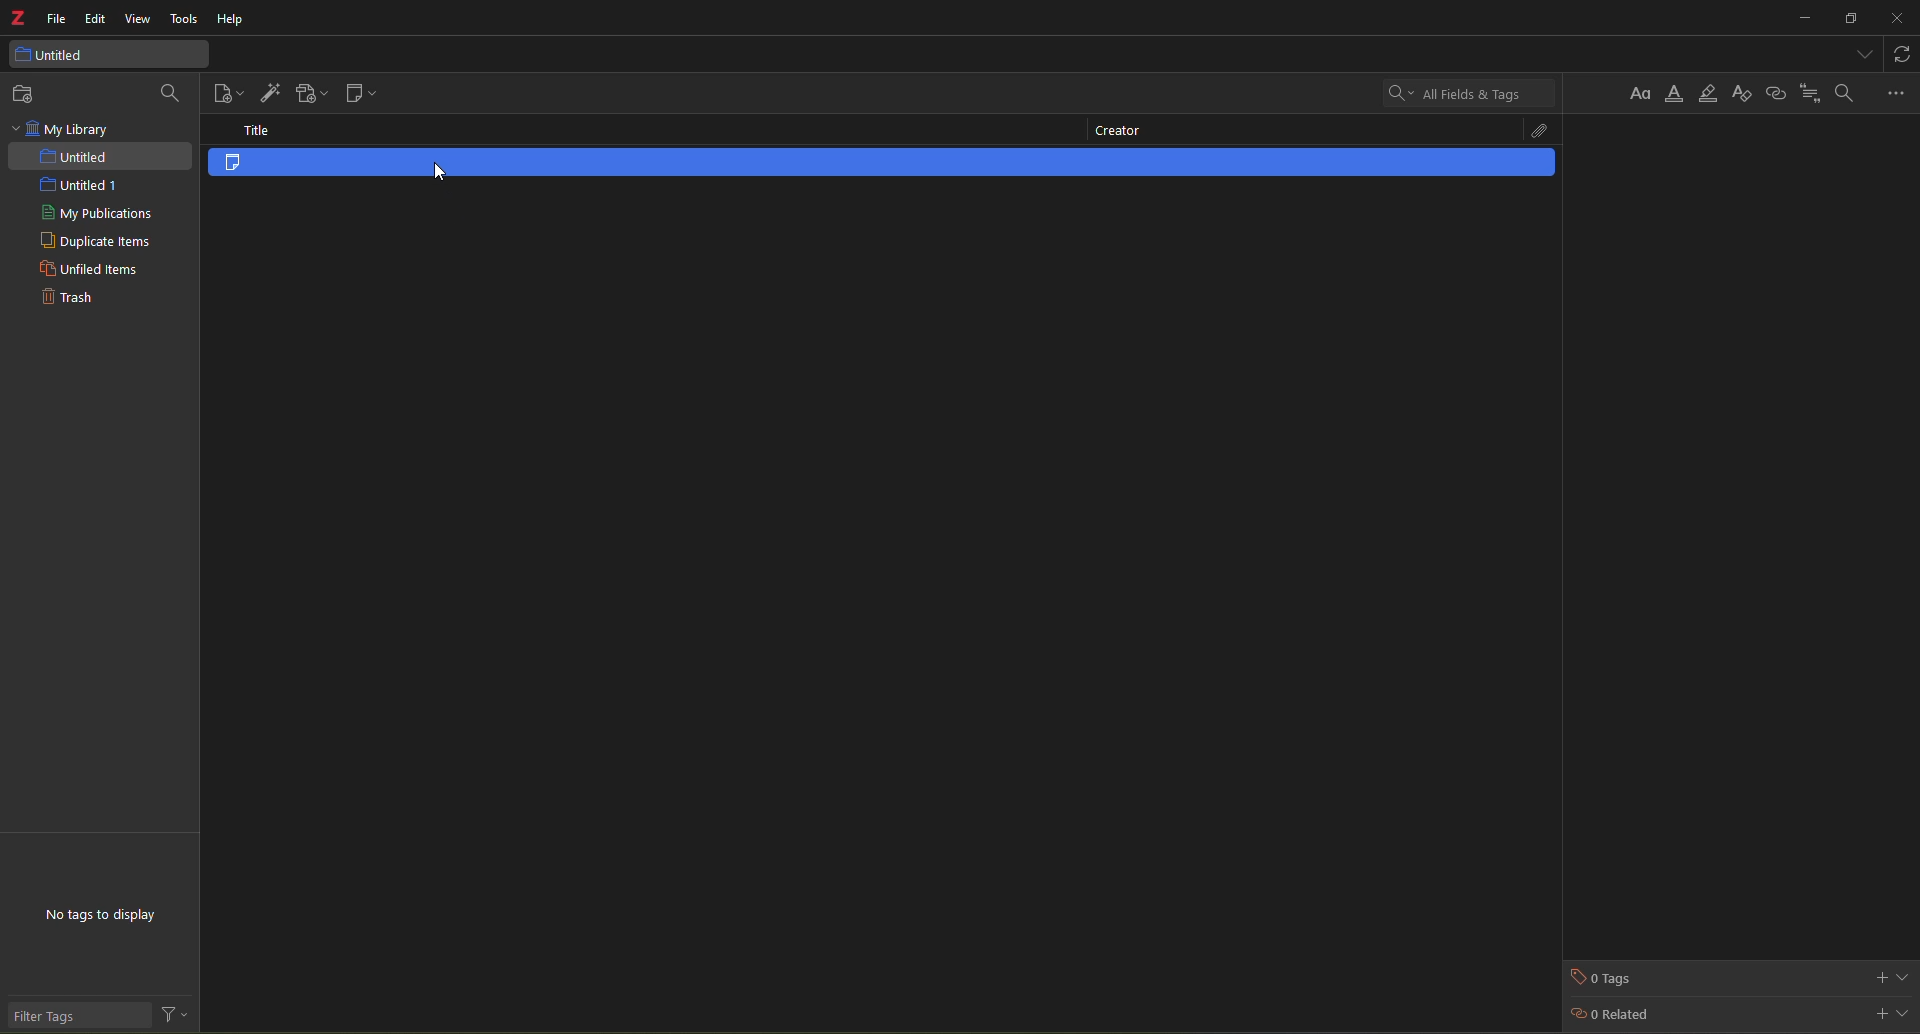 The image size is (1920, 1034). What do you see at coordinates (66, 129) in the screenshot?
I see `my library` at bounding box center [66, 129].